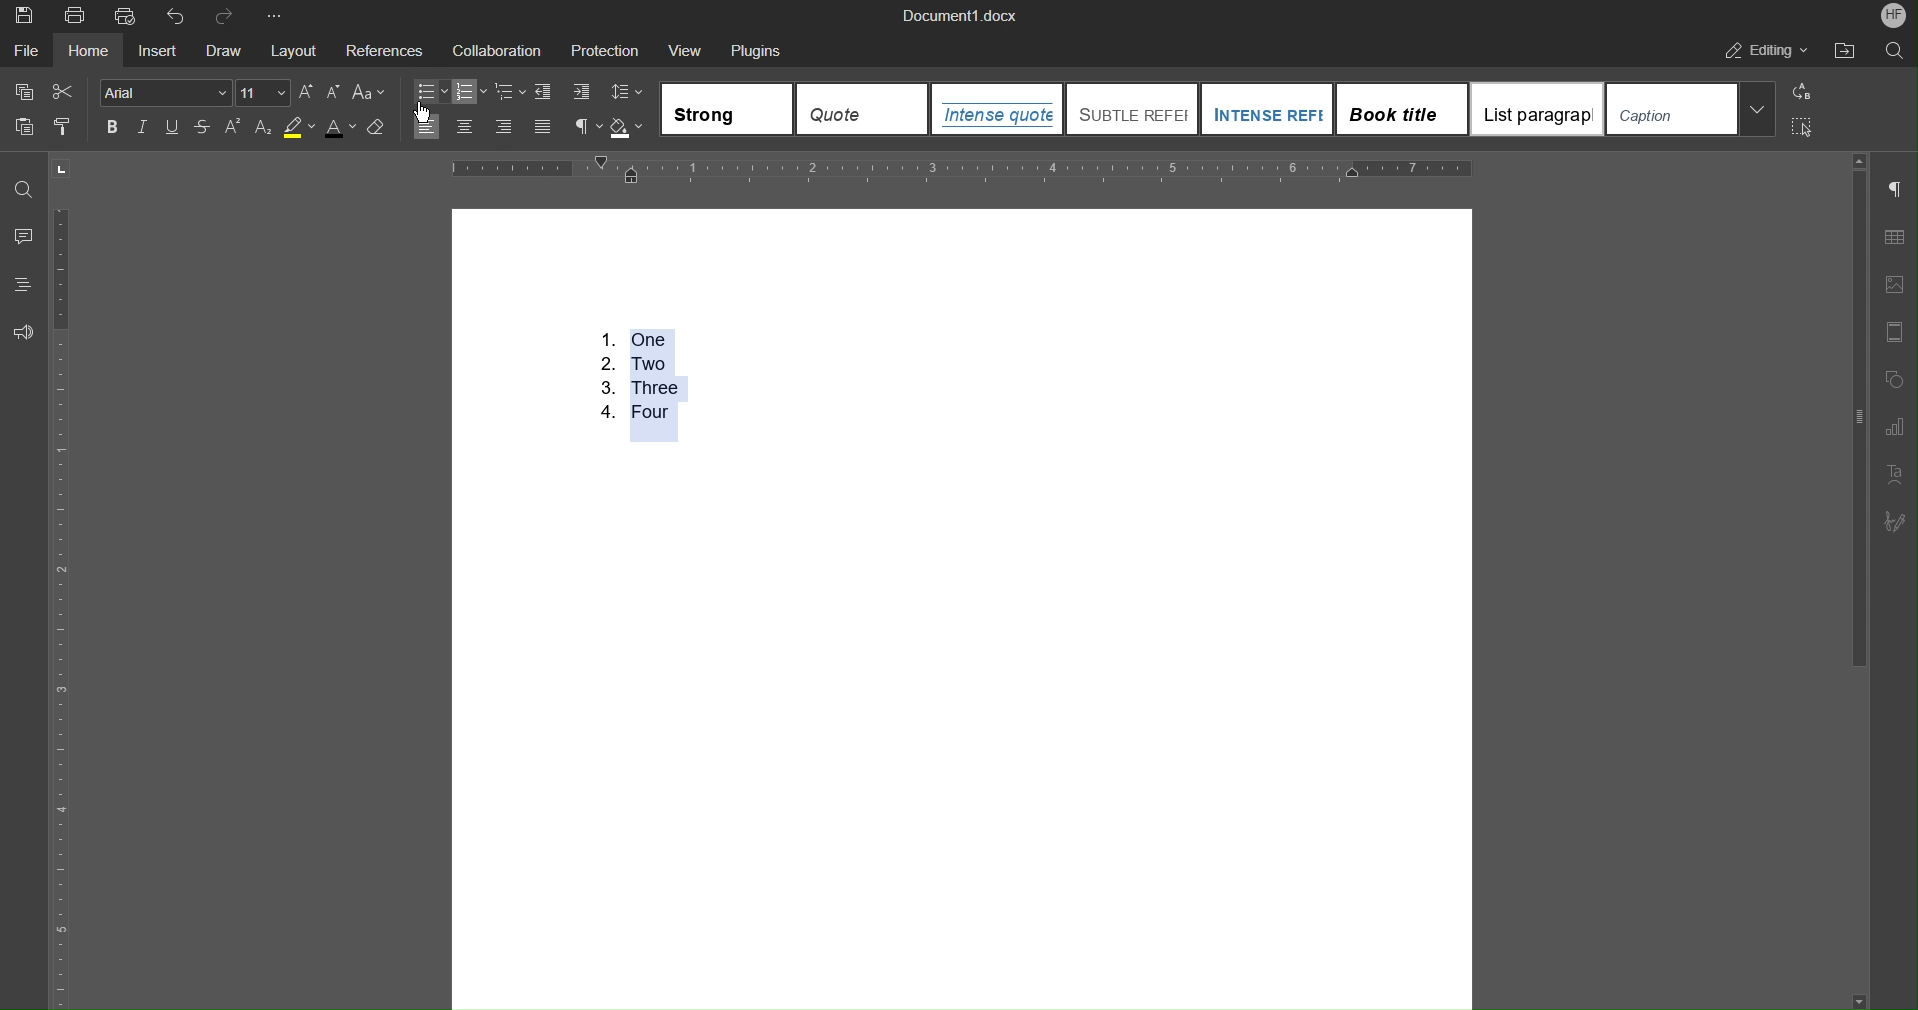 Image resolution: width=1918 pixels, height=1010 pixels. Describe the element at coordinates (688, 48) in the screenshot. I see `View` at that location.